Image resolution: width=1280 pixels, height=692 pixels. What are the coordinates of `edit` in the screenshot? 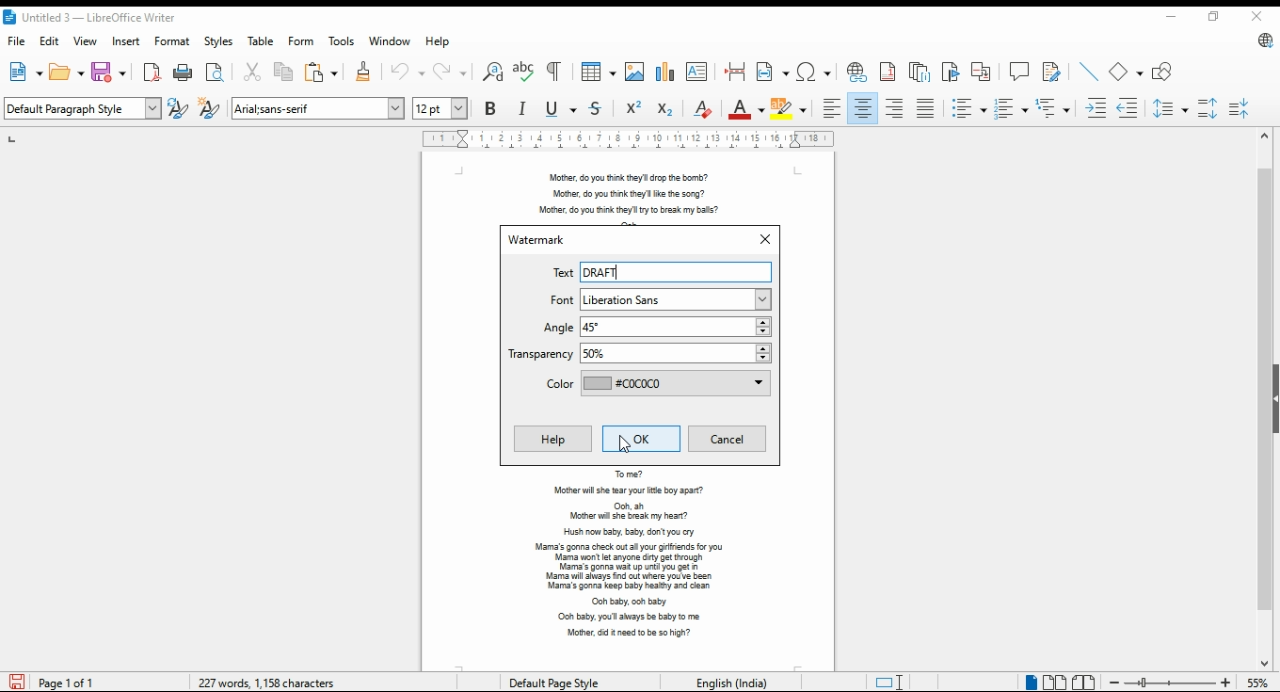 It's located at (51, 43).